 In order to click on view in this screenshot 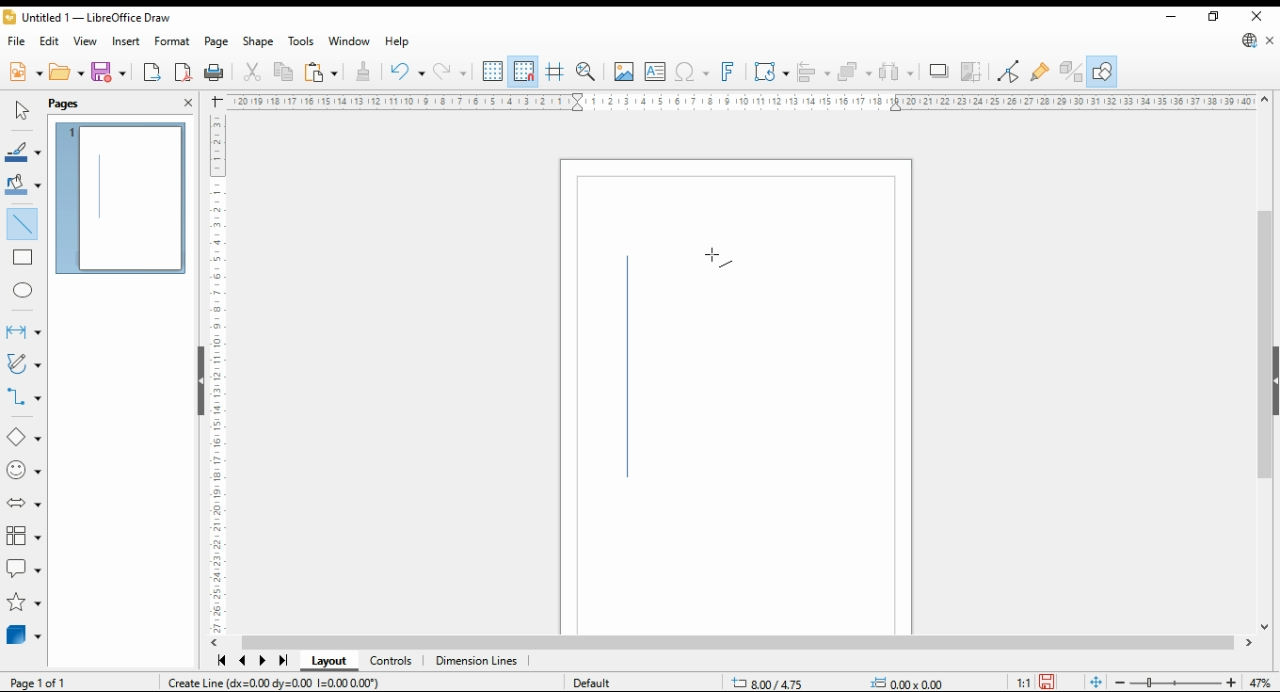, I will do `click(86, 41)`.